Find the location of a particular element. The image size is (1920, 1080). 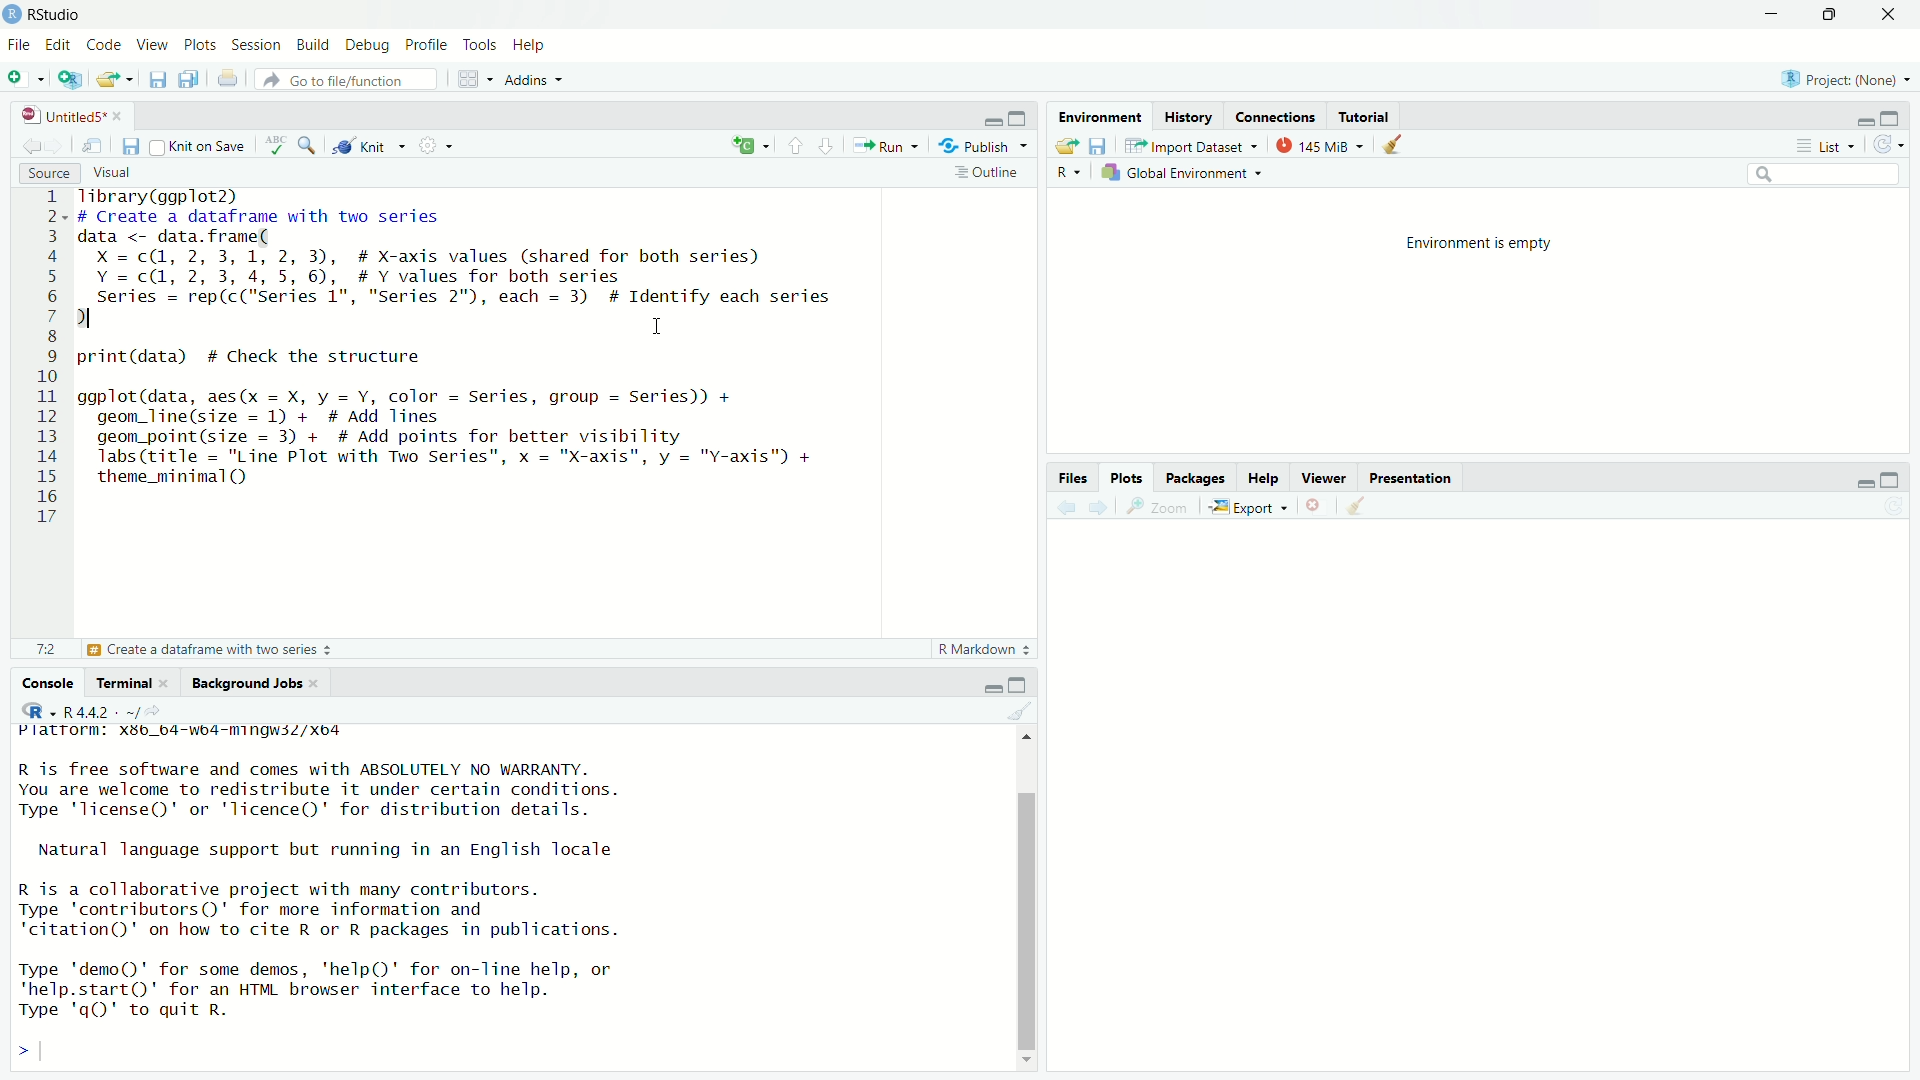

Publish  is located at coordinates (985, 147).